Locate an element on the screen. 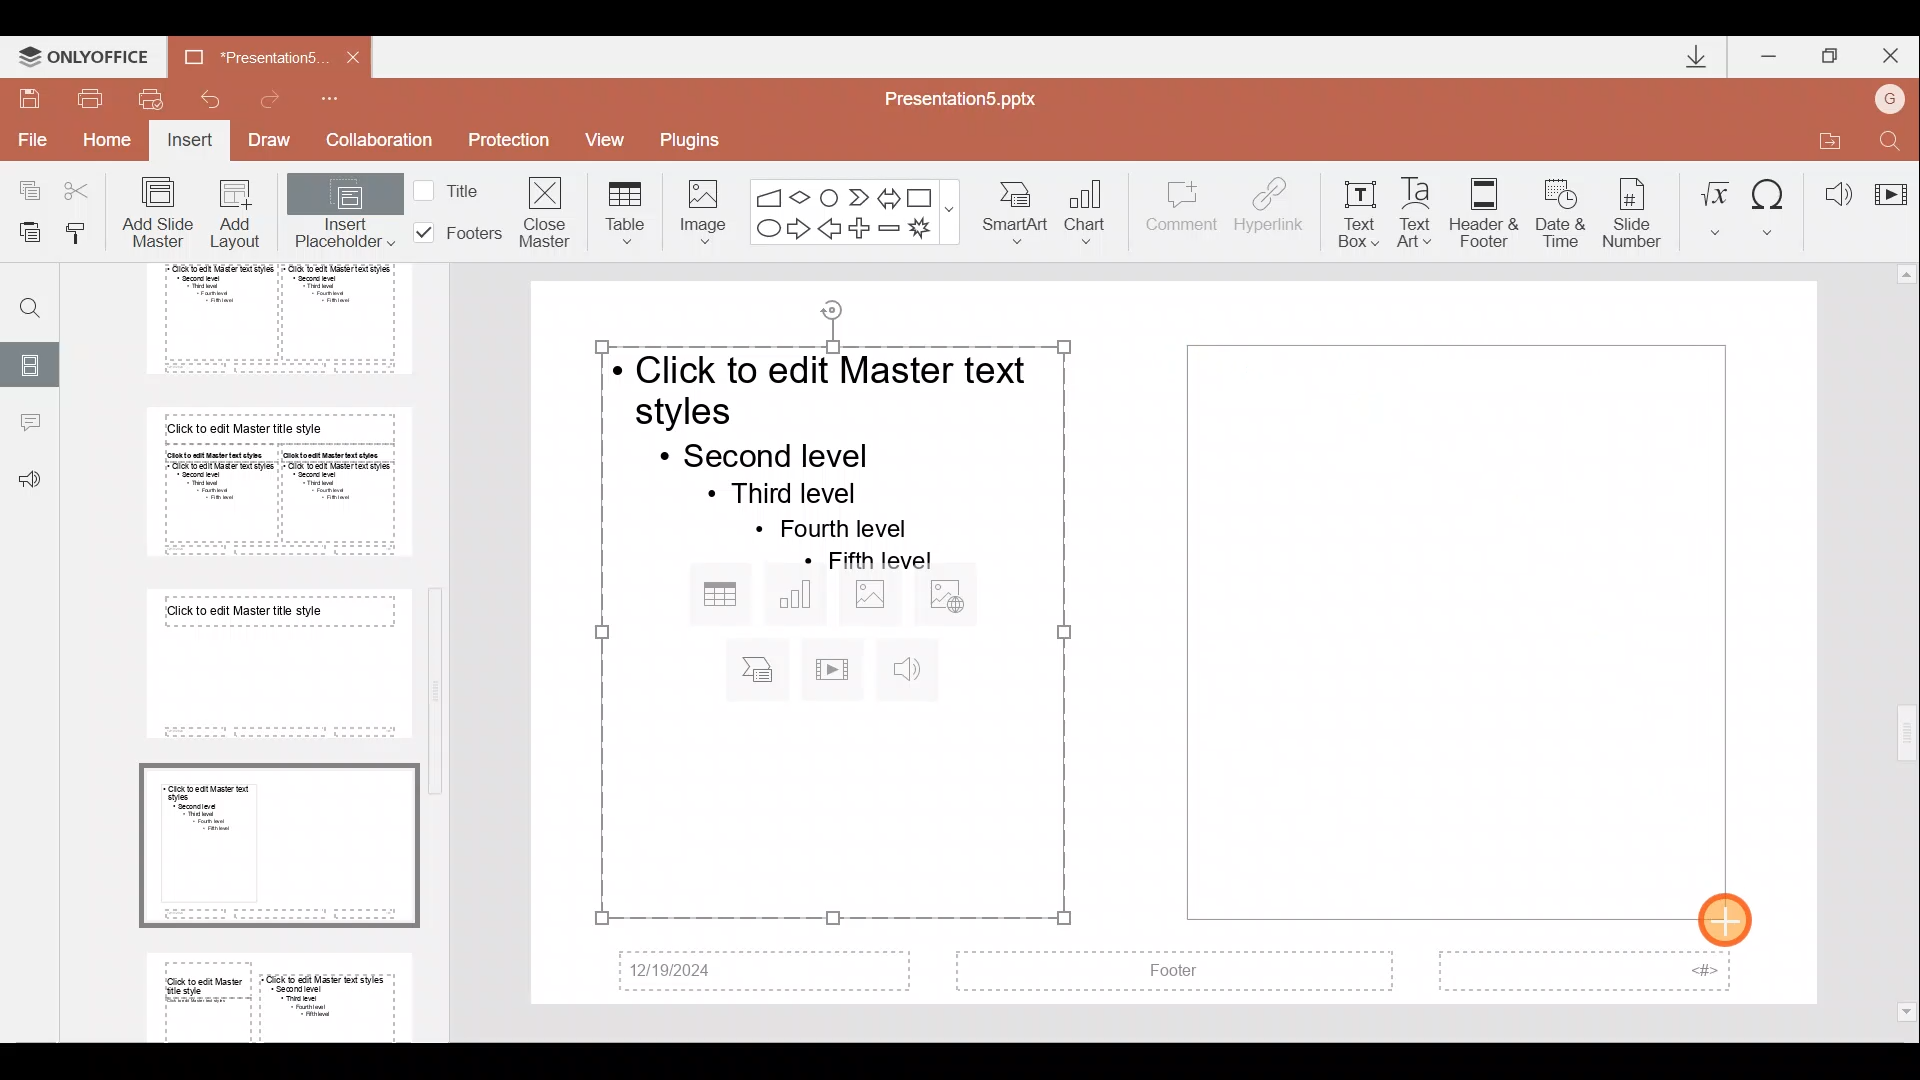  Chart is located at coordinates (1098, 214).